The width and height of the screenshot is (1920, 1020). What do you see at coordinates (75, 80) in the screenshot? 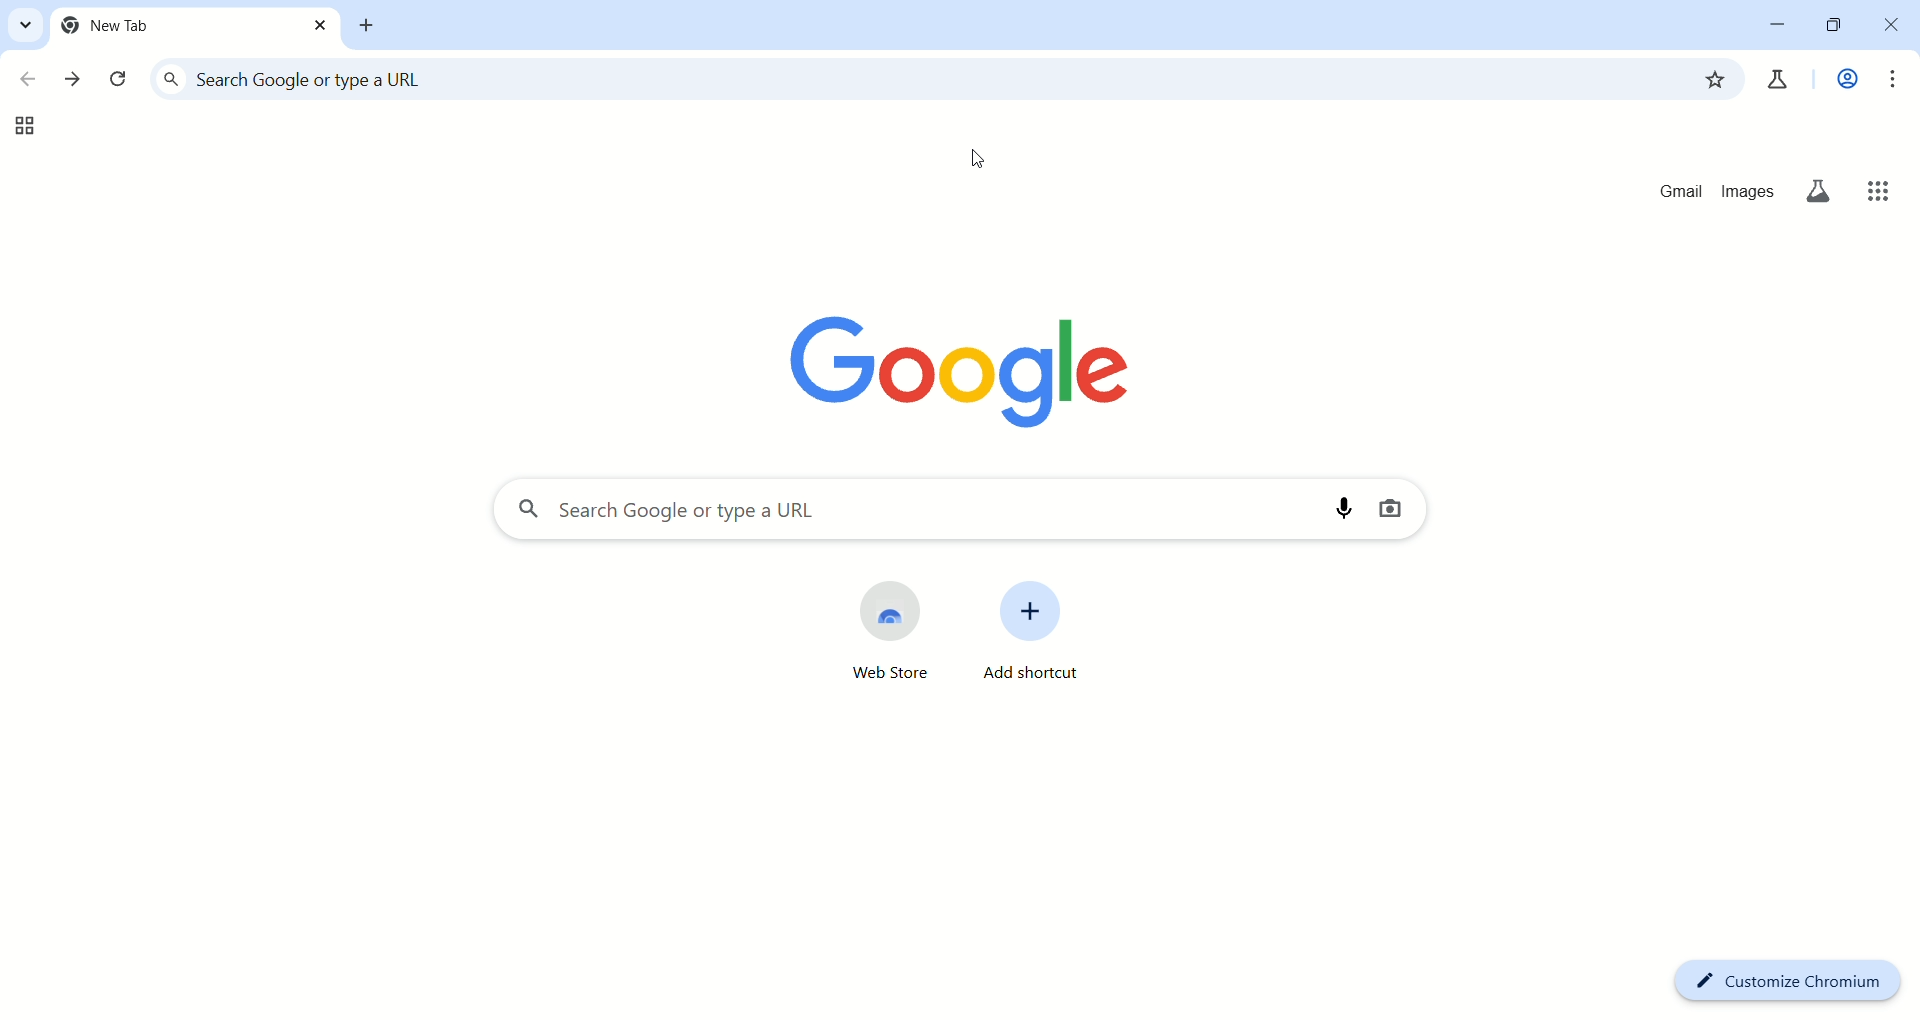
I see `go forward` at bounding box center [75, 80].